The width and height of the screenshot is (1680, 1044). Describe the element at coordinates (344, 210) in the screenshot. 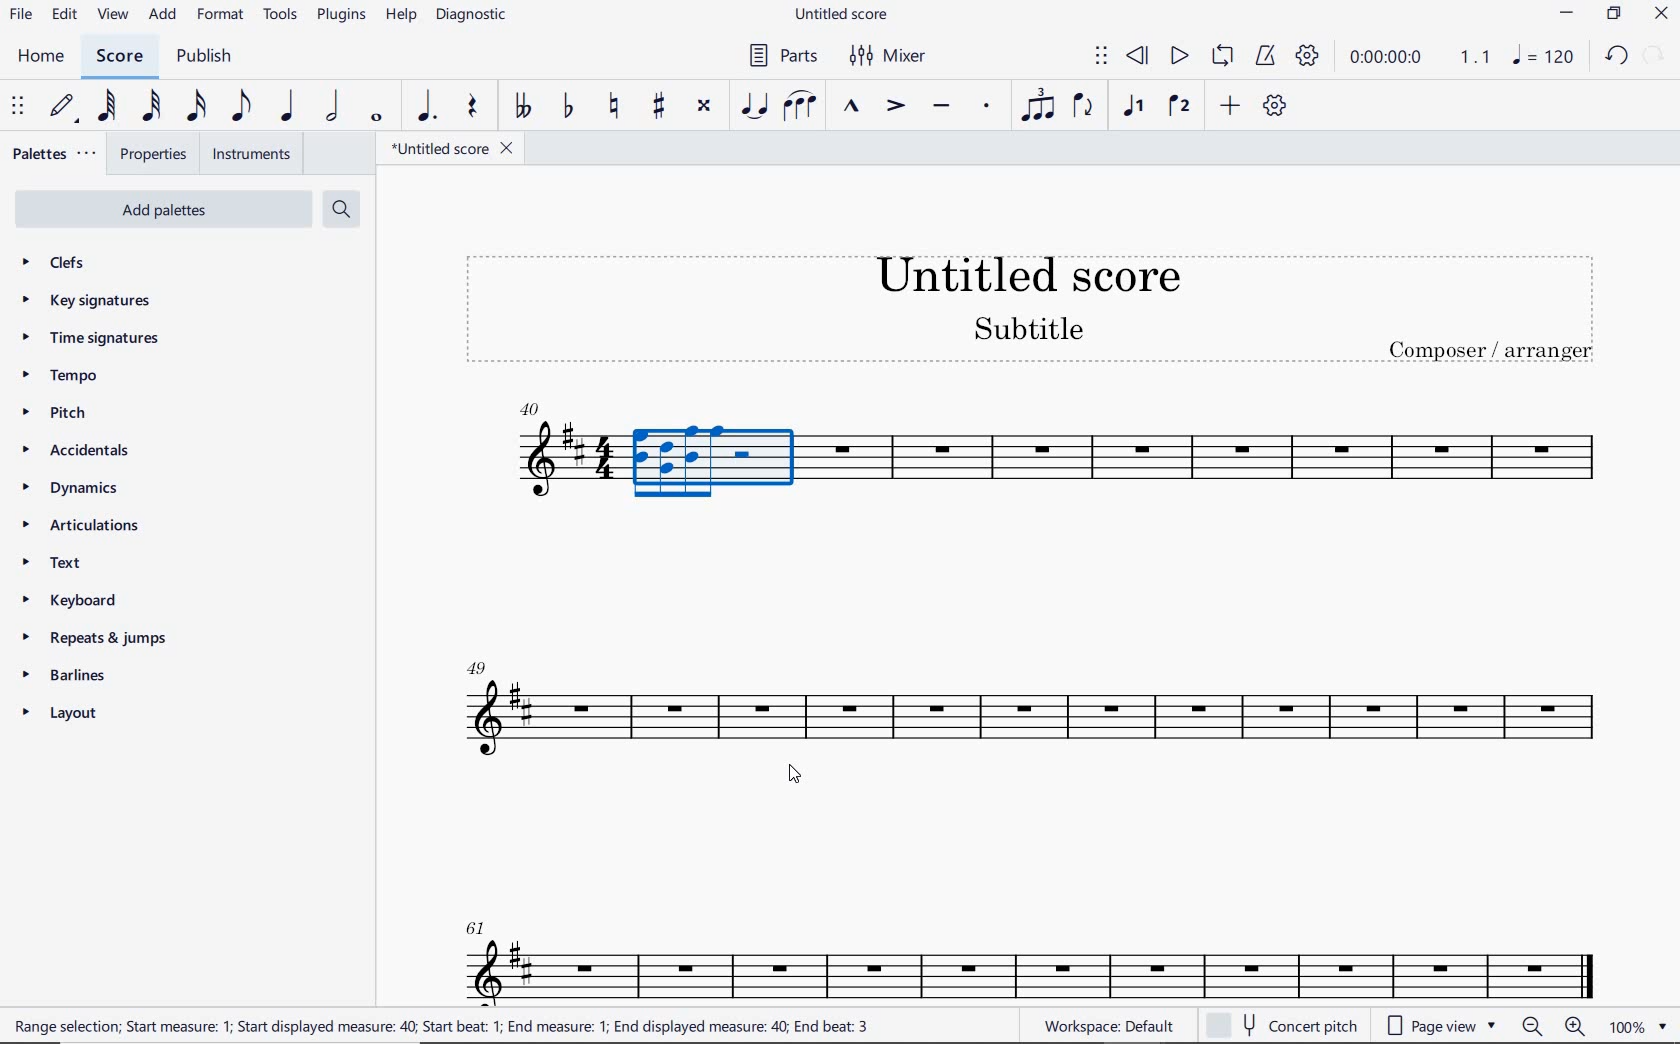

I see `SEARCH PALETTES` at that location.